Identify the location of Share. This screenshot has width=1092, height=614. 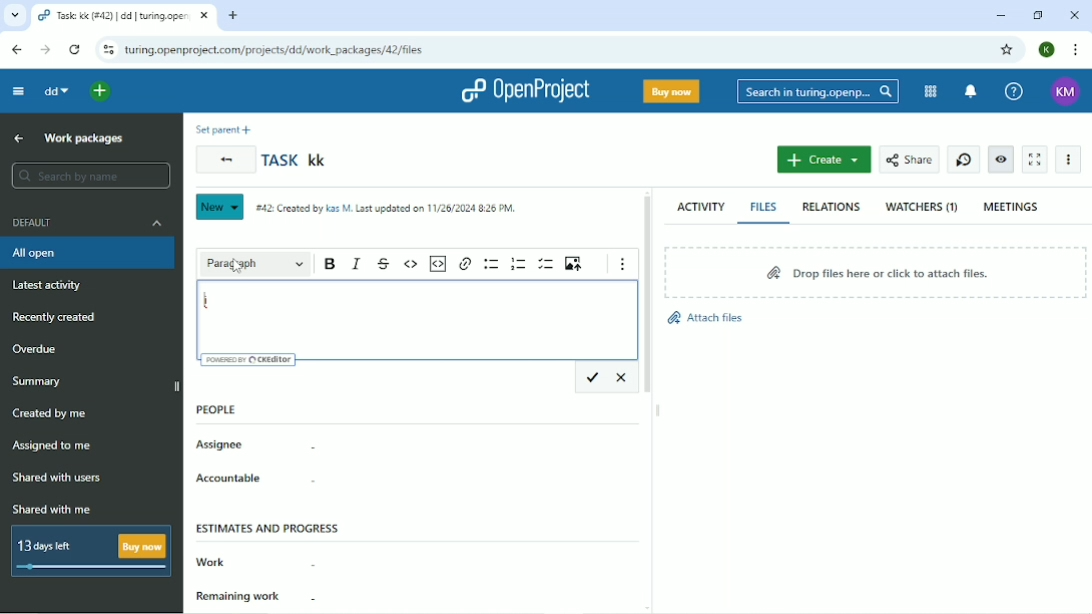
(910, 159).